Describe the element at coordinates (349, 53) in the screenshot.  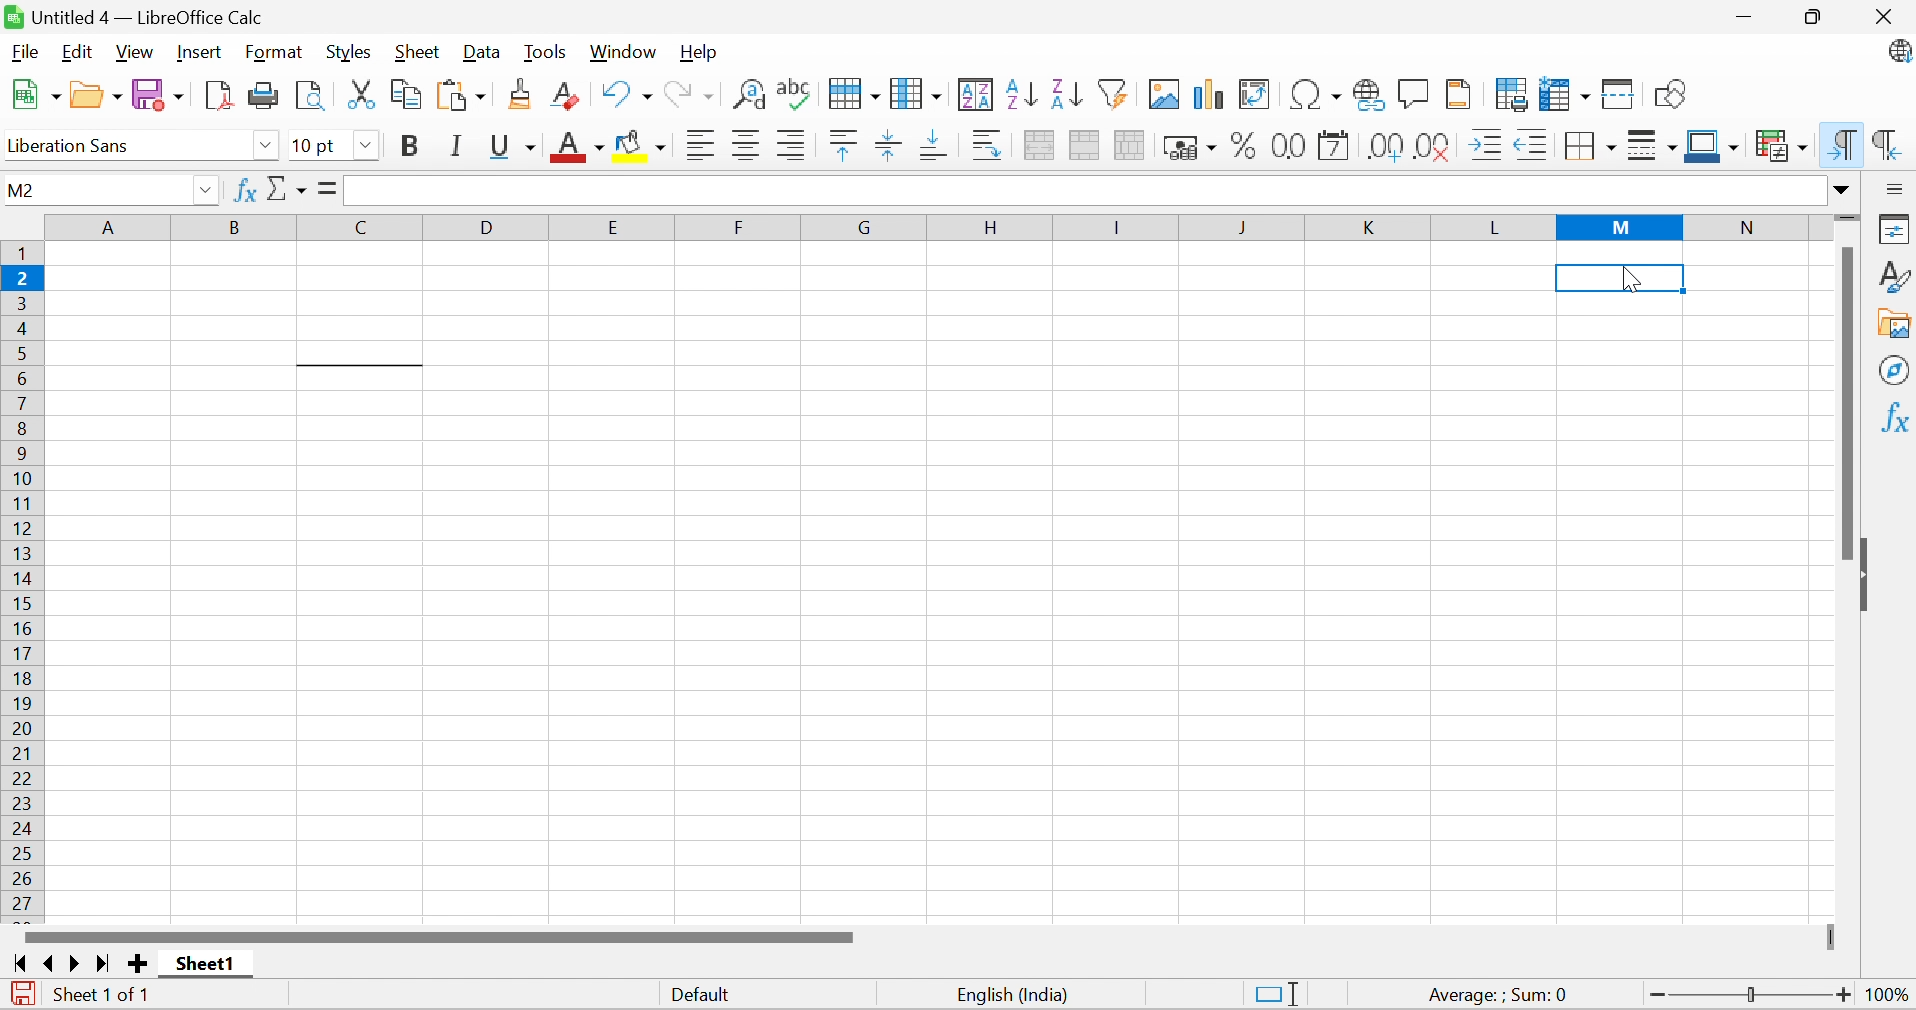
I see `Styles` at that location.